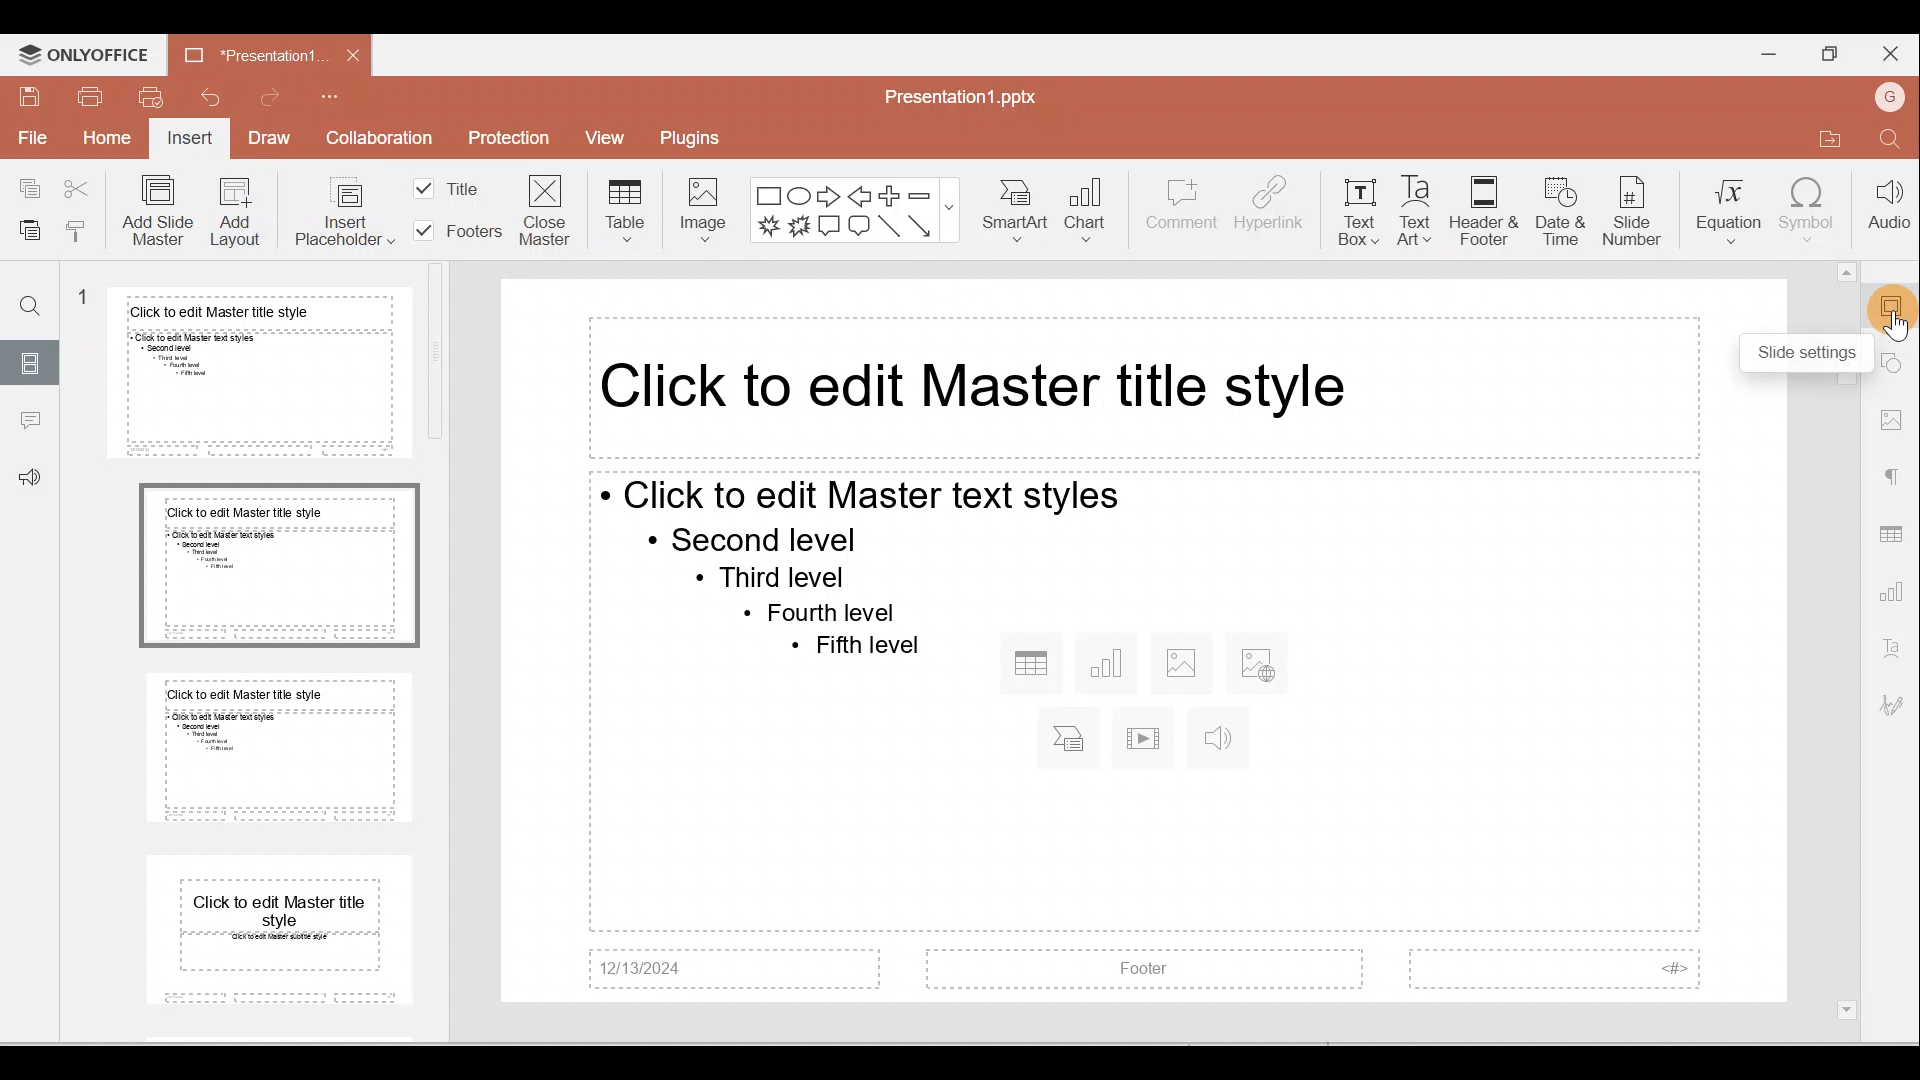 The image size is (1920, 1080). Describe the element at coordinates (708, 139) in the screenshot. I see `Plugins` at that location.